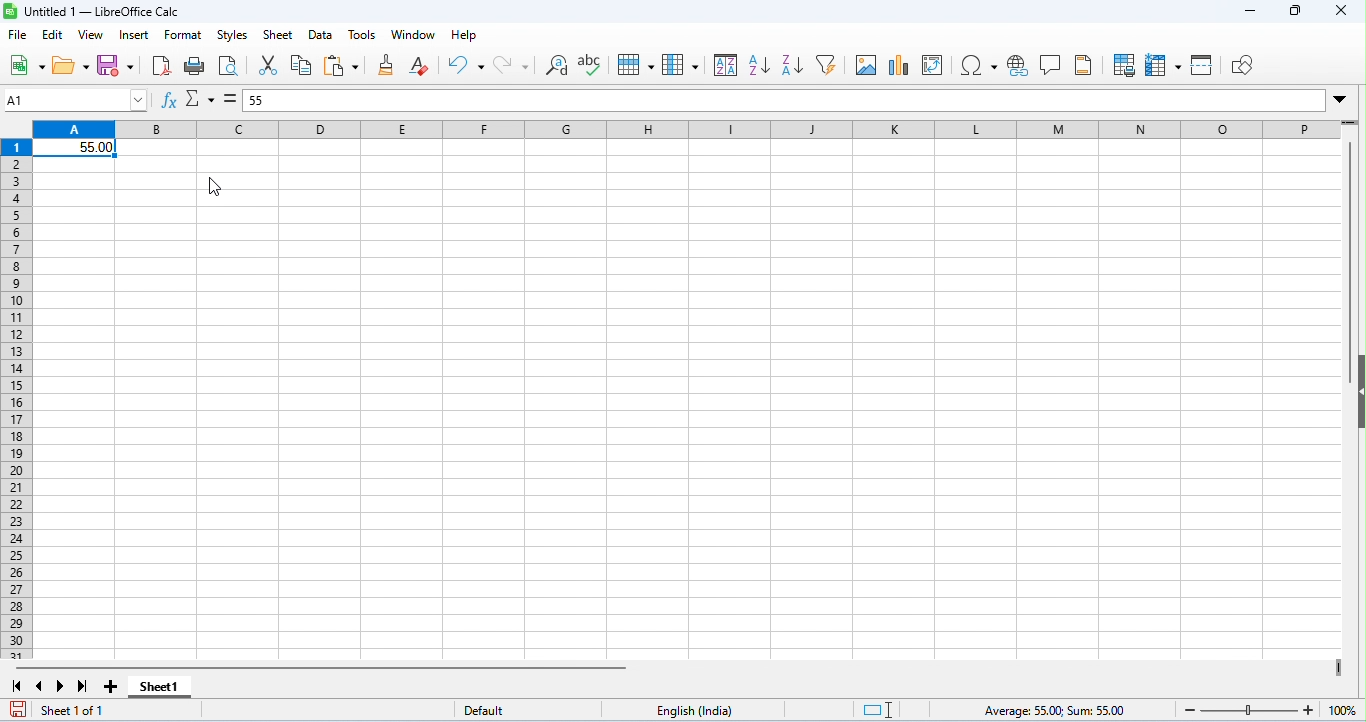 The image size is (1366, 722). Describe the element at coordinates (19, 710) in the screenshot. I see `save` at that location.